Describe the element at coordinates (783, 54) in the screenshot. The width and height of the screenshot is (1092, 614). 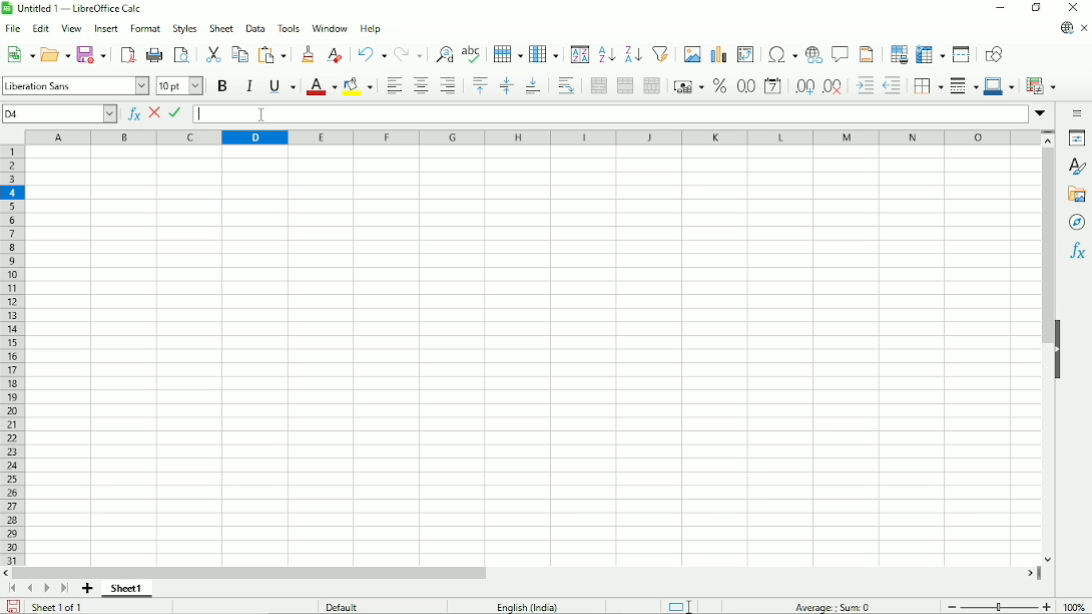
I see `Insert special characters` at that location.